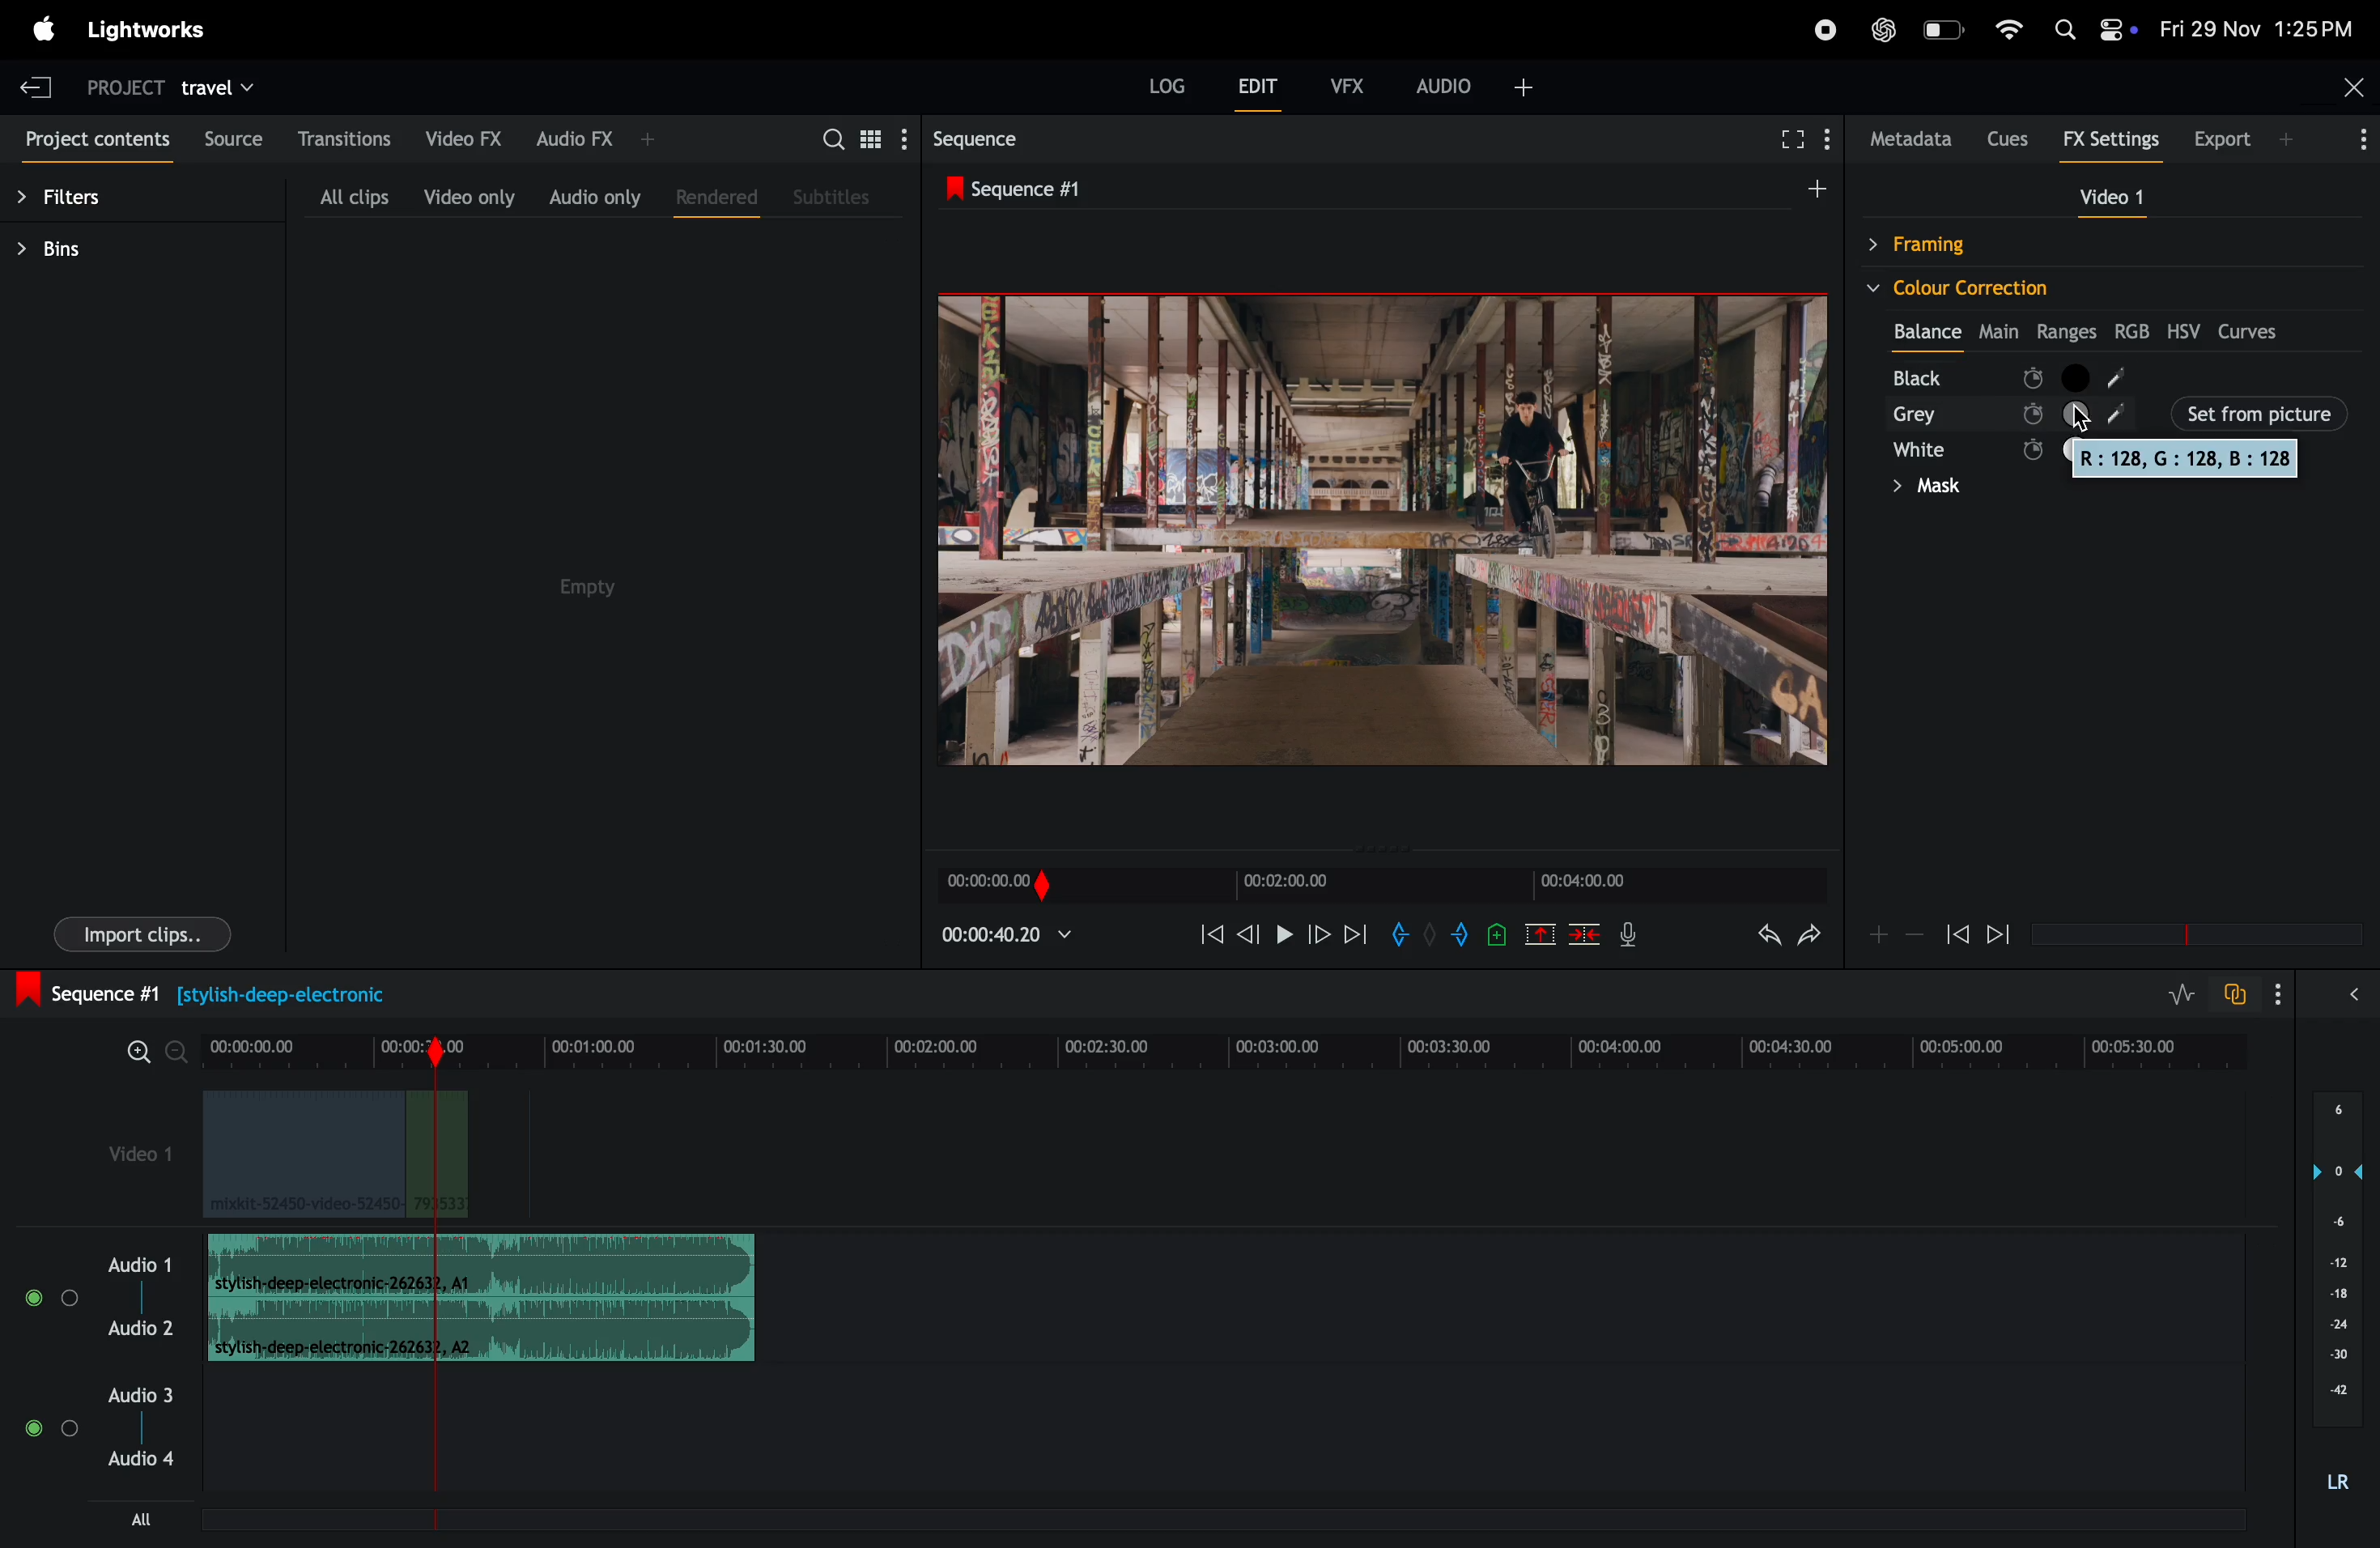 The width and height of the screenshot is (2380, 1548). What do you see at coordinates (1927, 487) in the screenshot?
I see `mask` at bounding box center [1927, 487].